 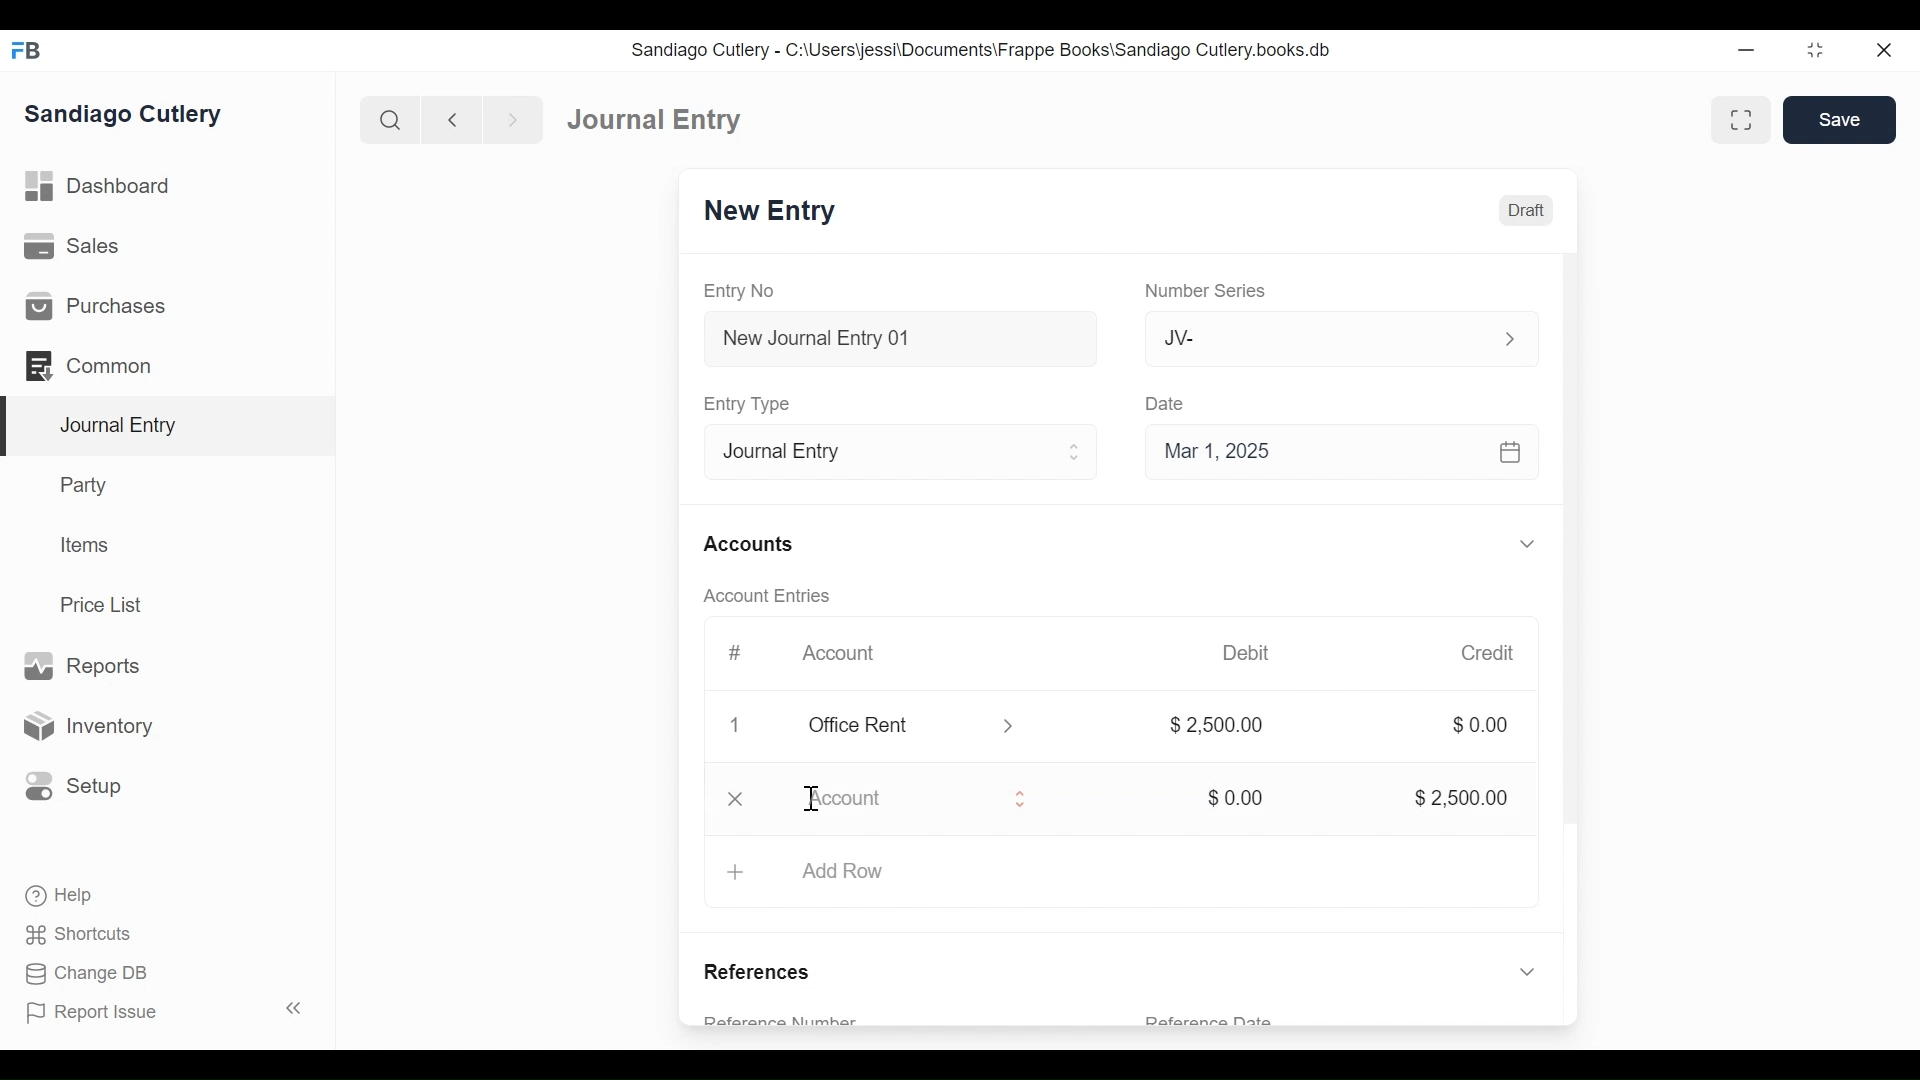 What do you see at coordinates (1210, 1021) in the screenshot?
I see `Reference Date` at bounding box center [1210, 1021].